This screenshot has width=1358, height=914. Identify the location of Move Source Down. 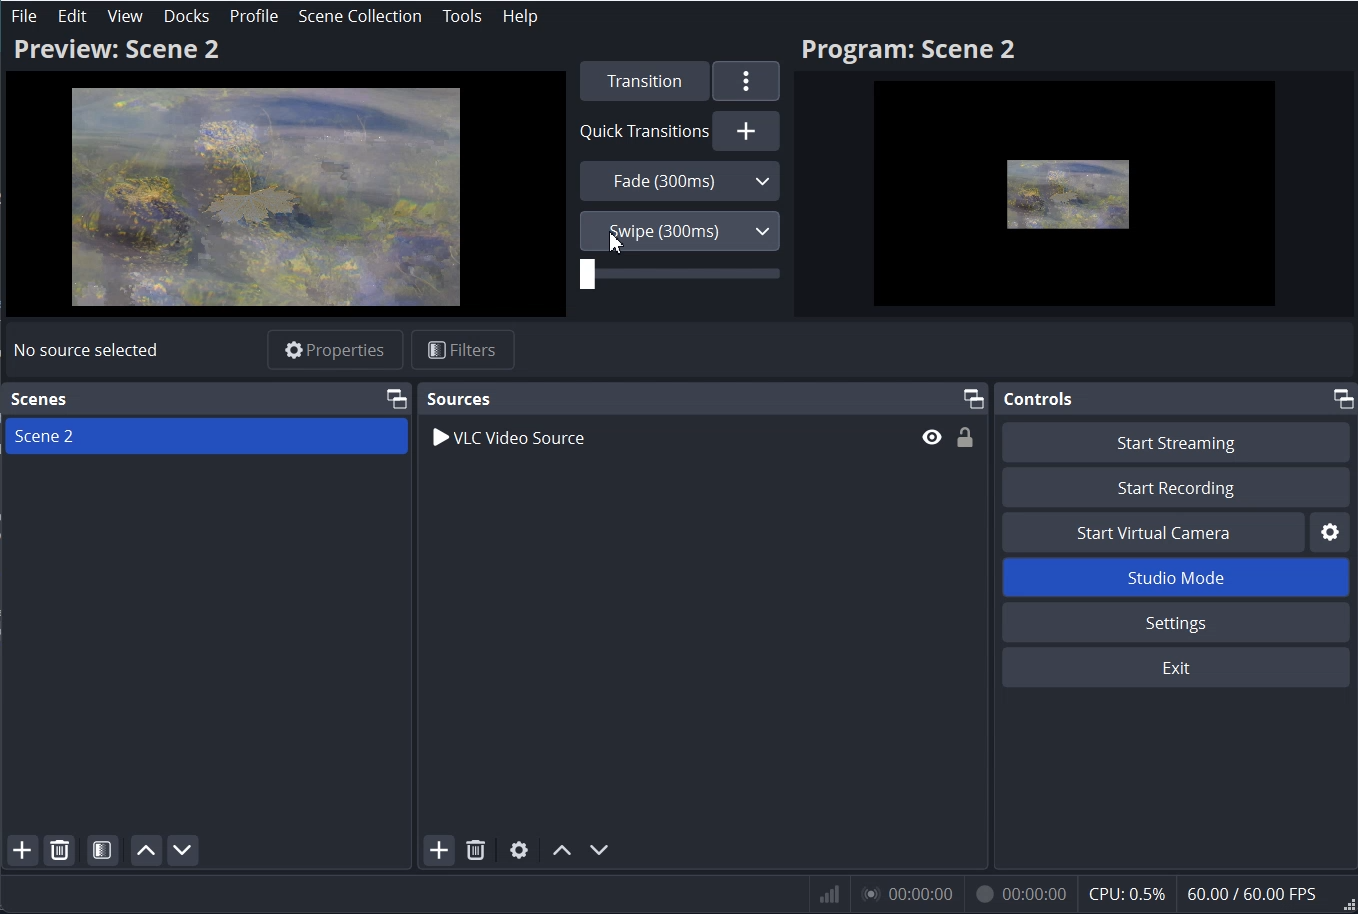
(599, 848).